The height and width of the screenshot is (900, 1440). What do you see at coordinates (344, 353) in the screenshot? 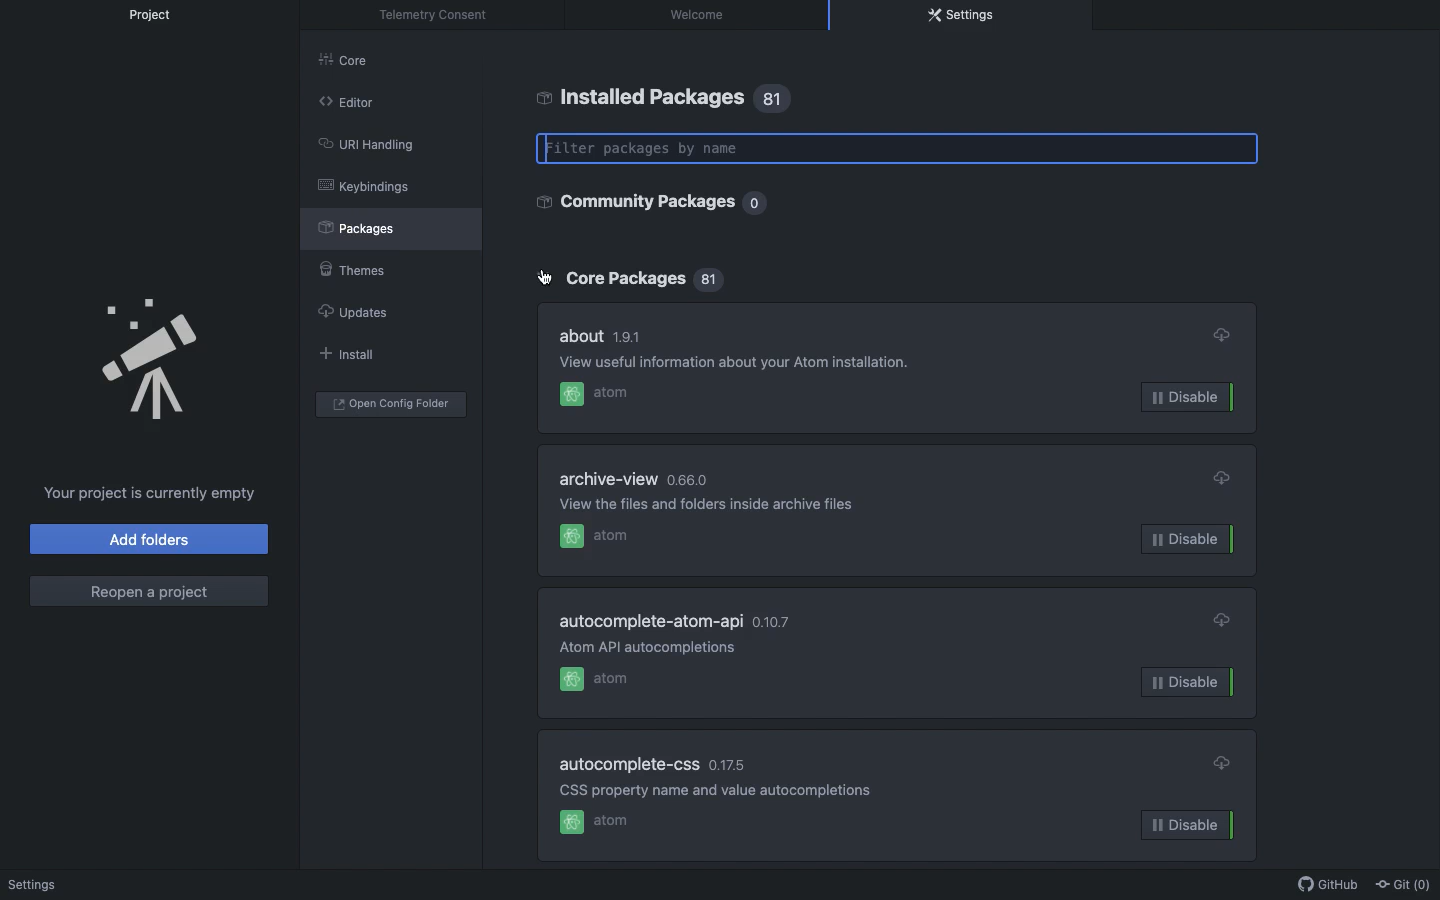
I see `Install` at bounding box center [344, 353].